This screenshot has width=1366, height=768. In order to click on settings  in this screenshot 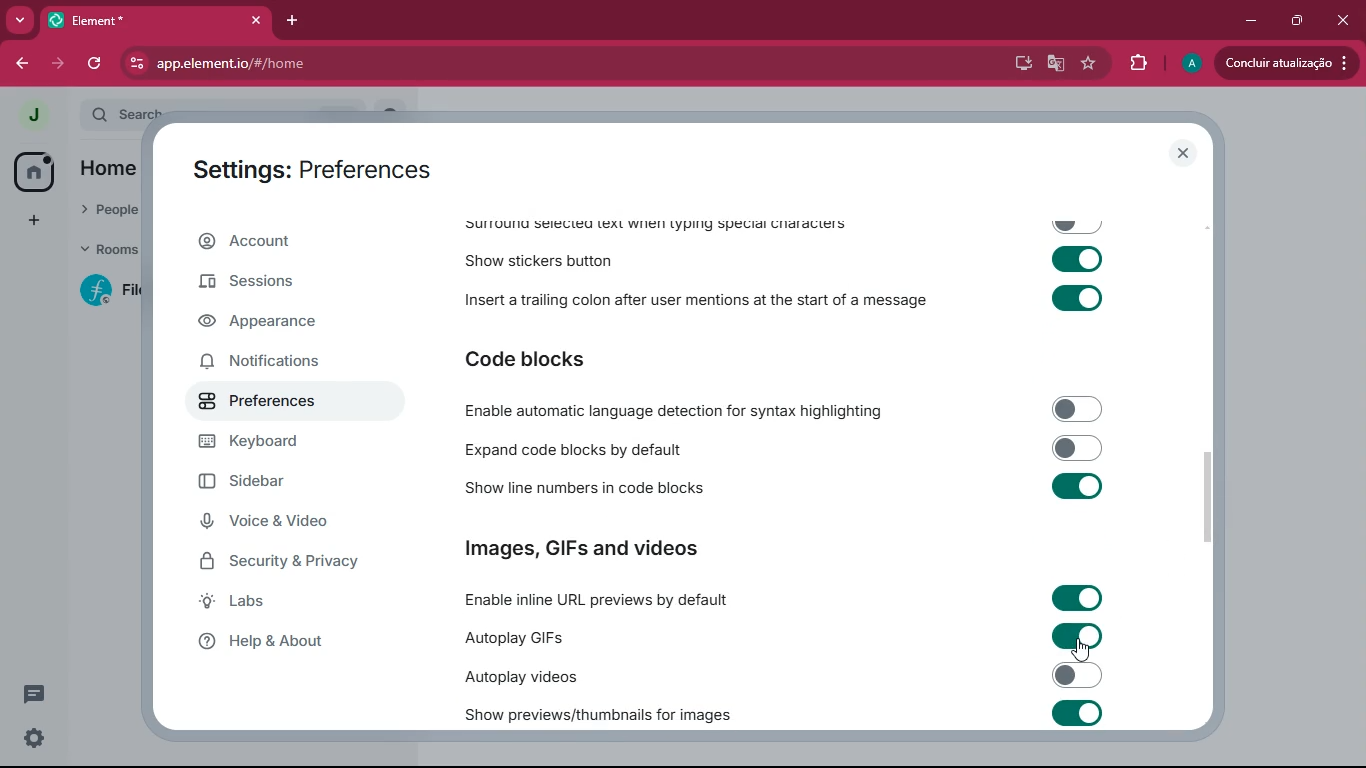, I will do `click(34, 741)`.